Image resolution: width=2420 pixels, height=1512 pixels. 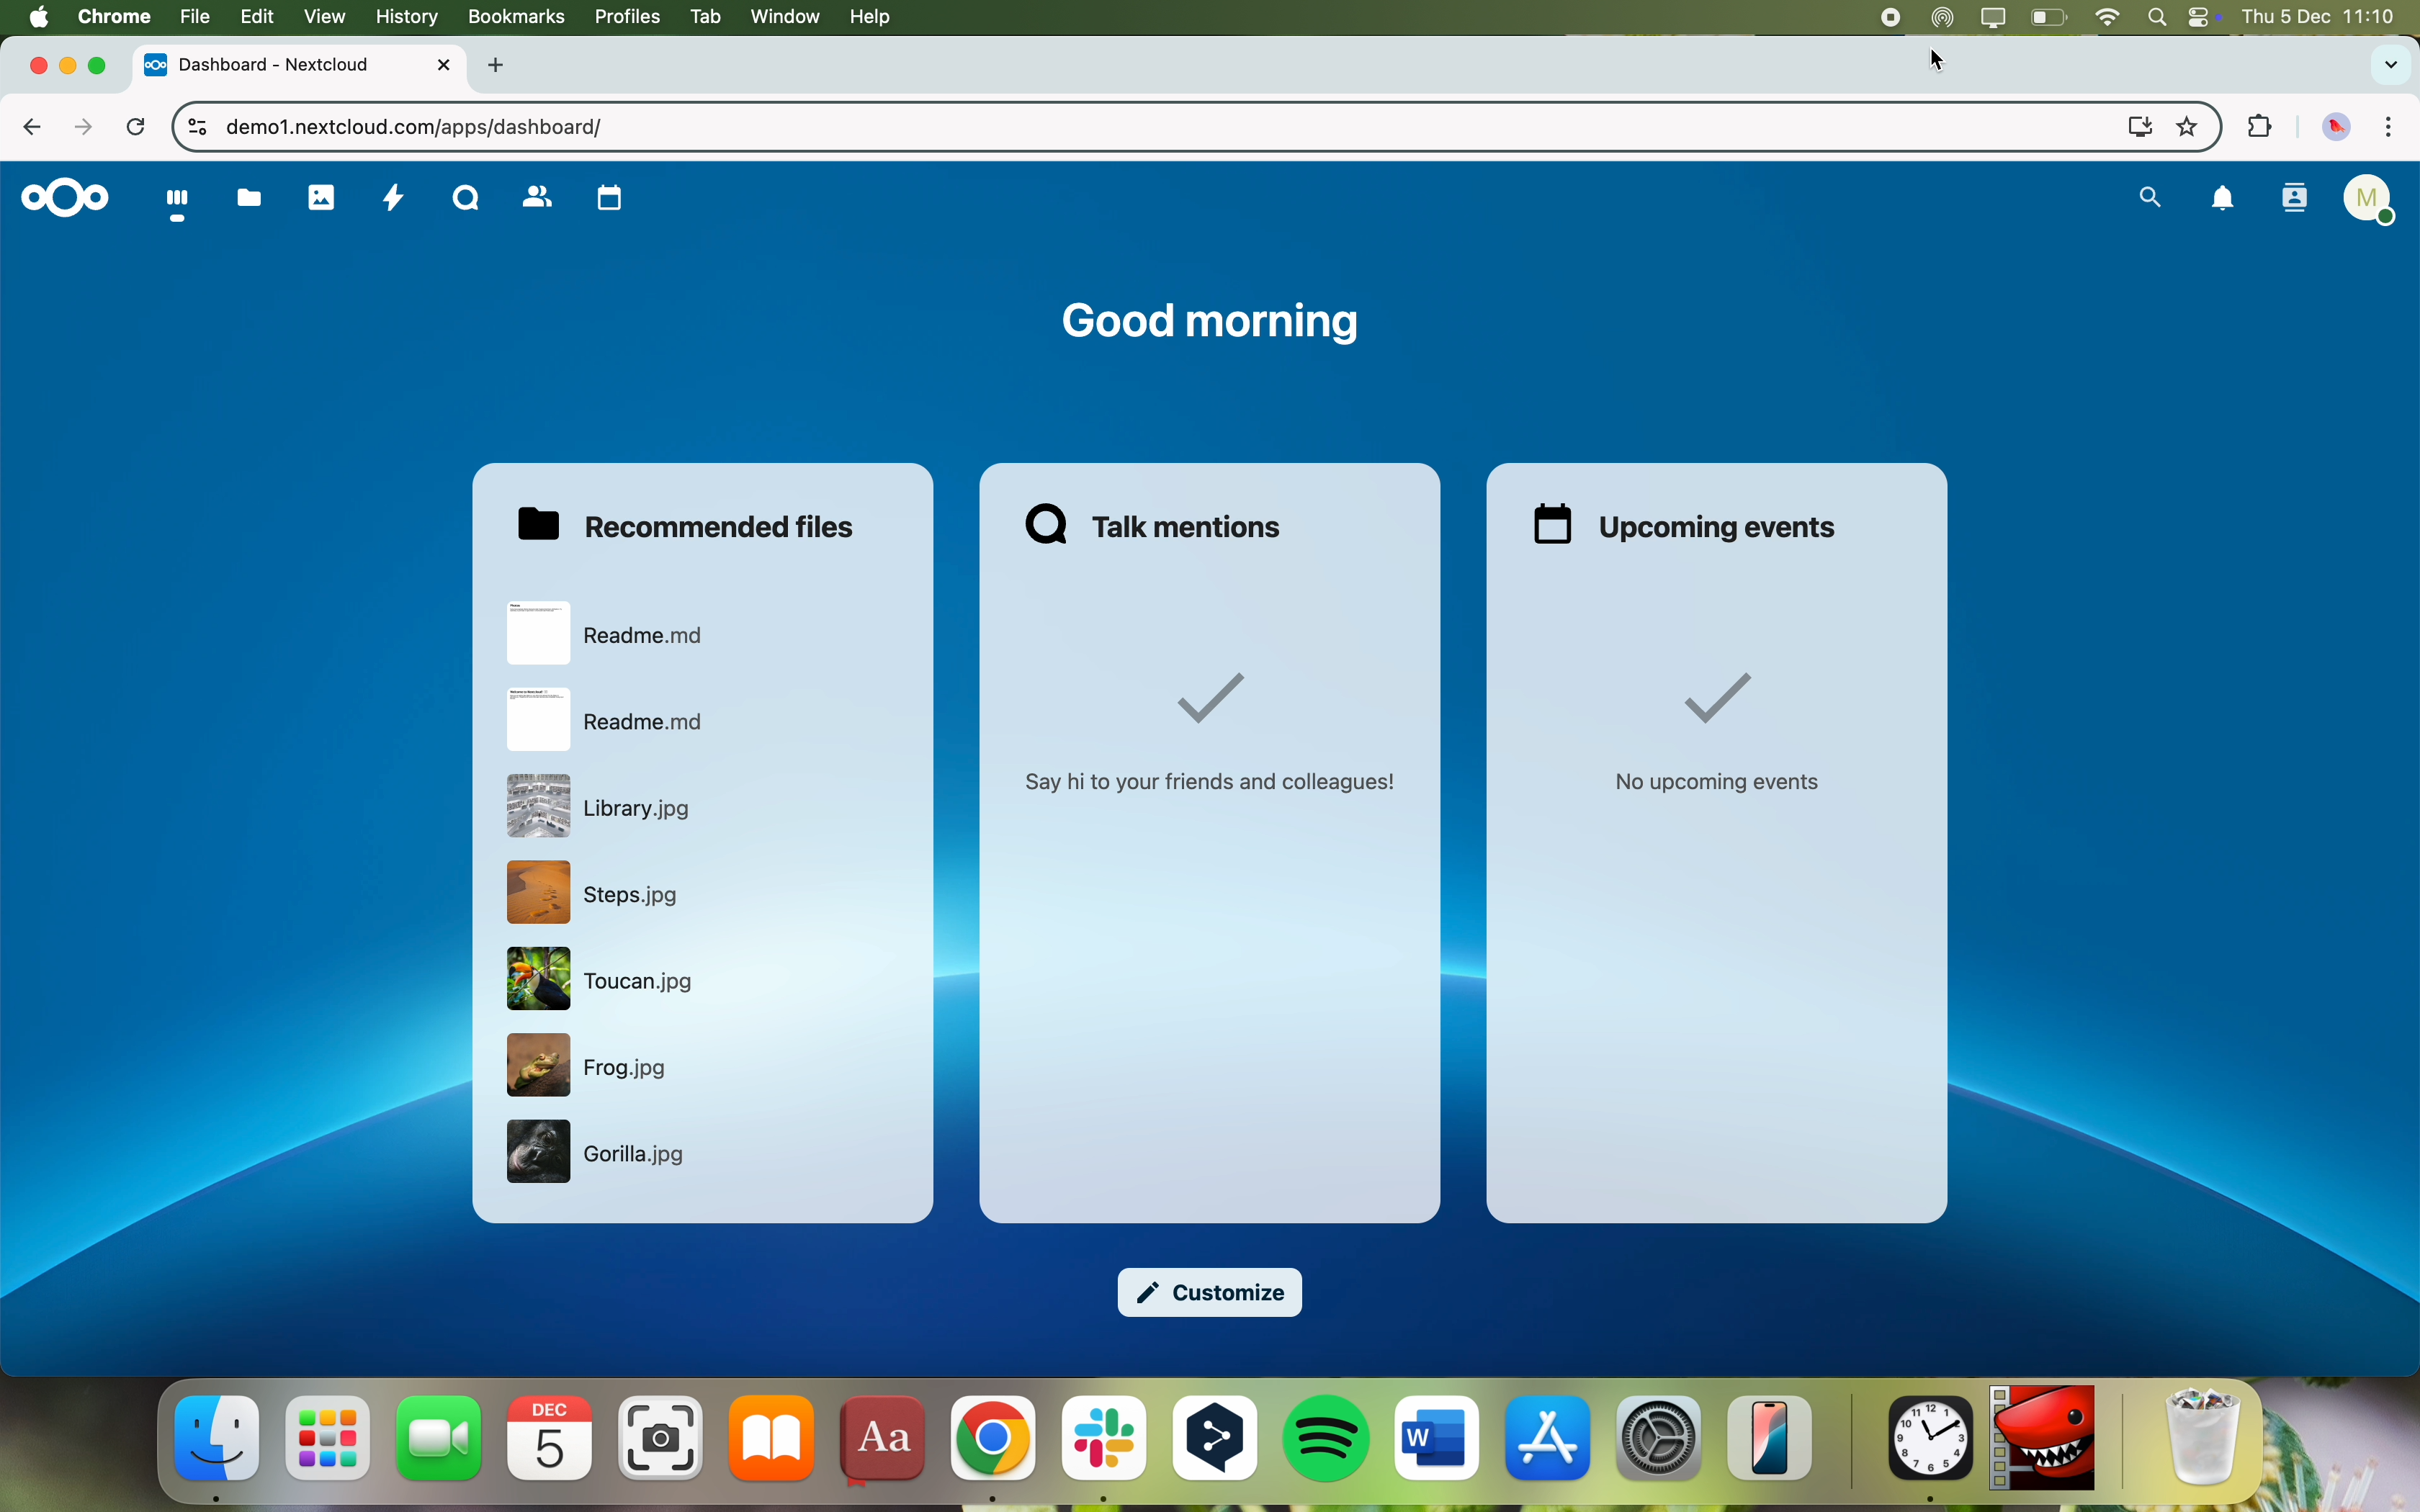 I want to click on contacts, so click(x=2294, y=201).